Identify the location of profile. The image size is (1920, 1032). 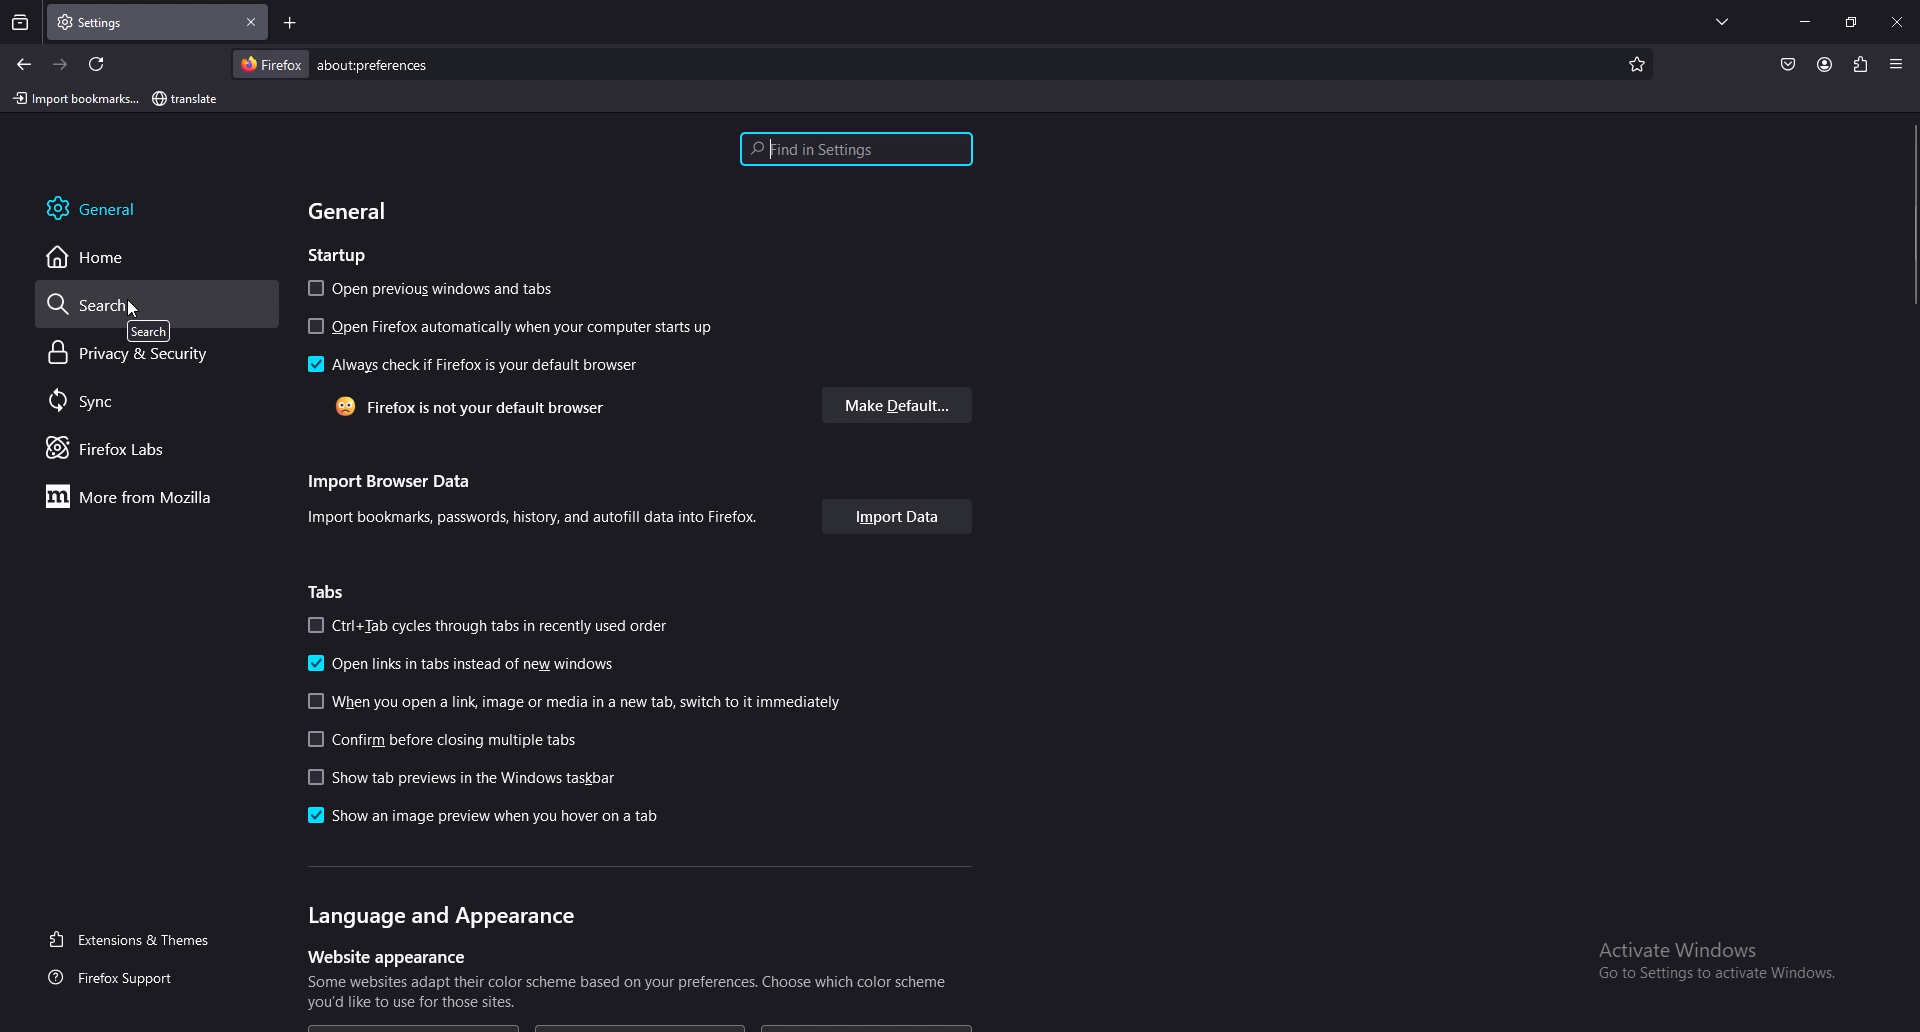
(1825, 66).